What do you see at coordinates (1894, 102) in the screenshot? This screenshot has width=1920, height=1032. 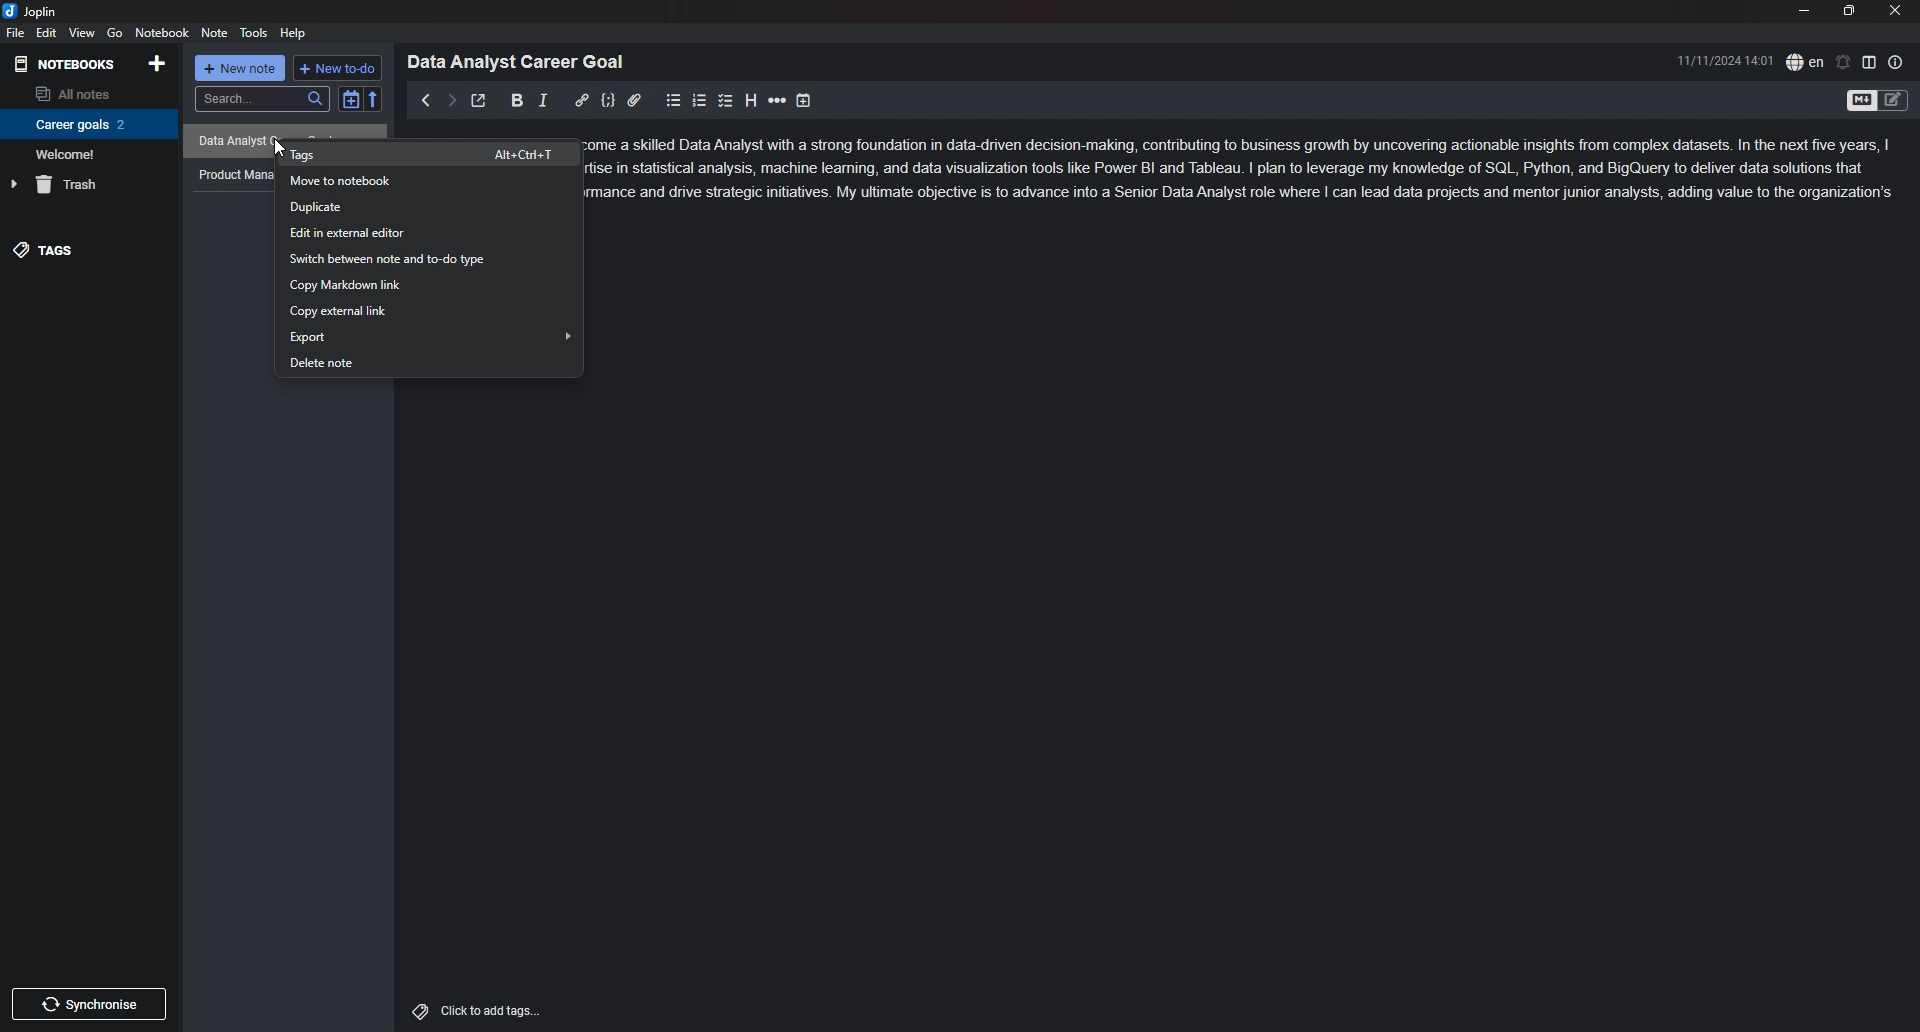 I see `Toggle Editor` at bounding box center [1894, 102].